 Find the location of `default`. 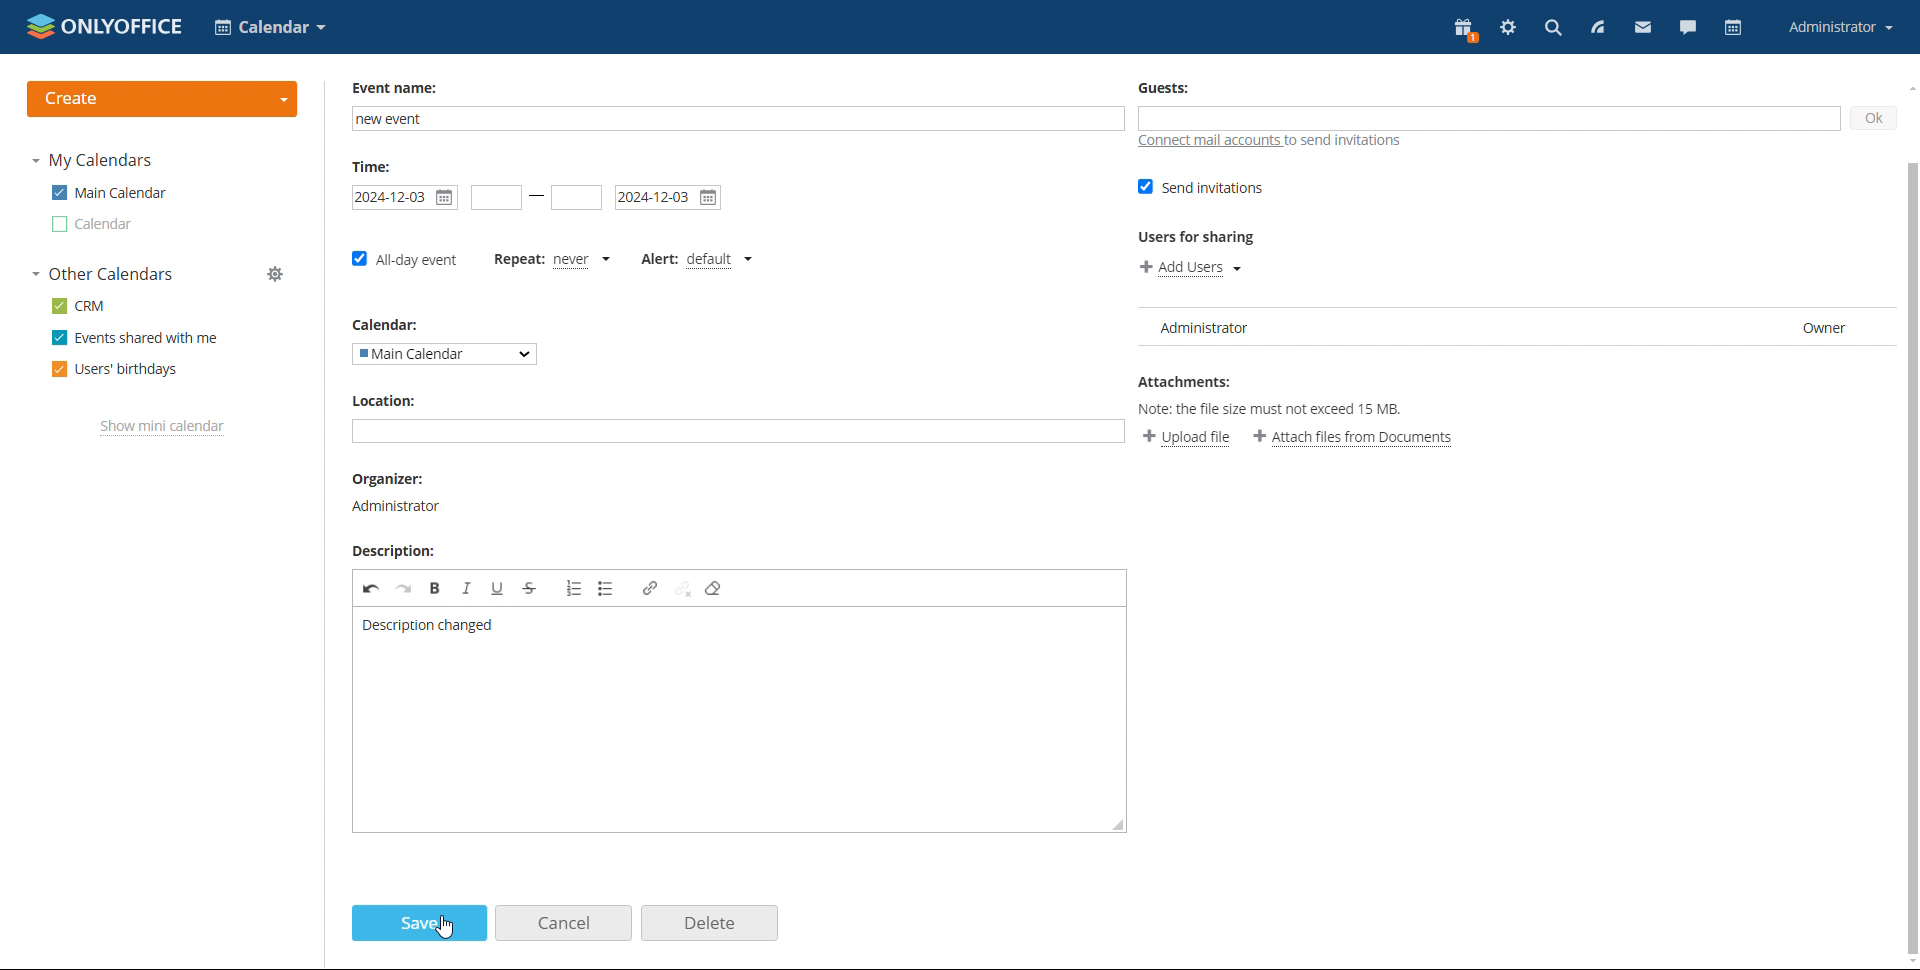

default is located at coordinates (721, 261).